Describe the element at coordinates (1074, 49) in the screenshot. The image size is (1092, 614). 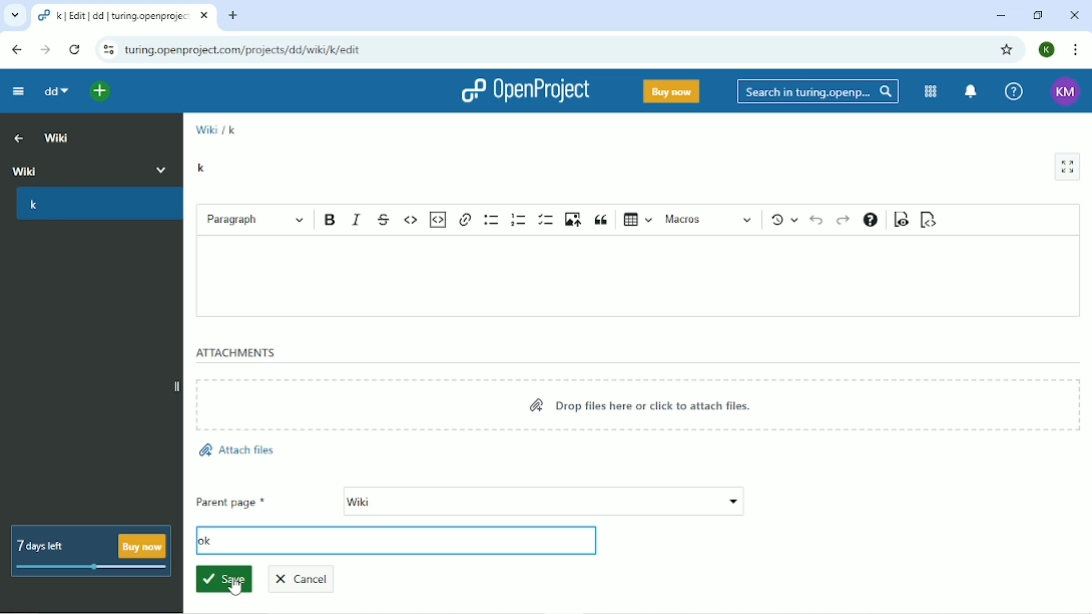
I see `Customize and control google chrome` at that location.